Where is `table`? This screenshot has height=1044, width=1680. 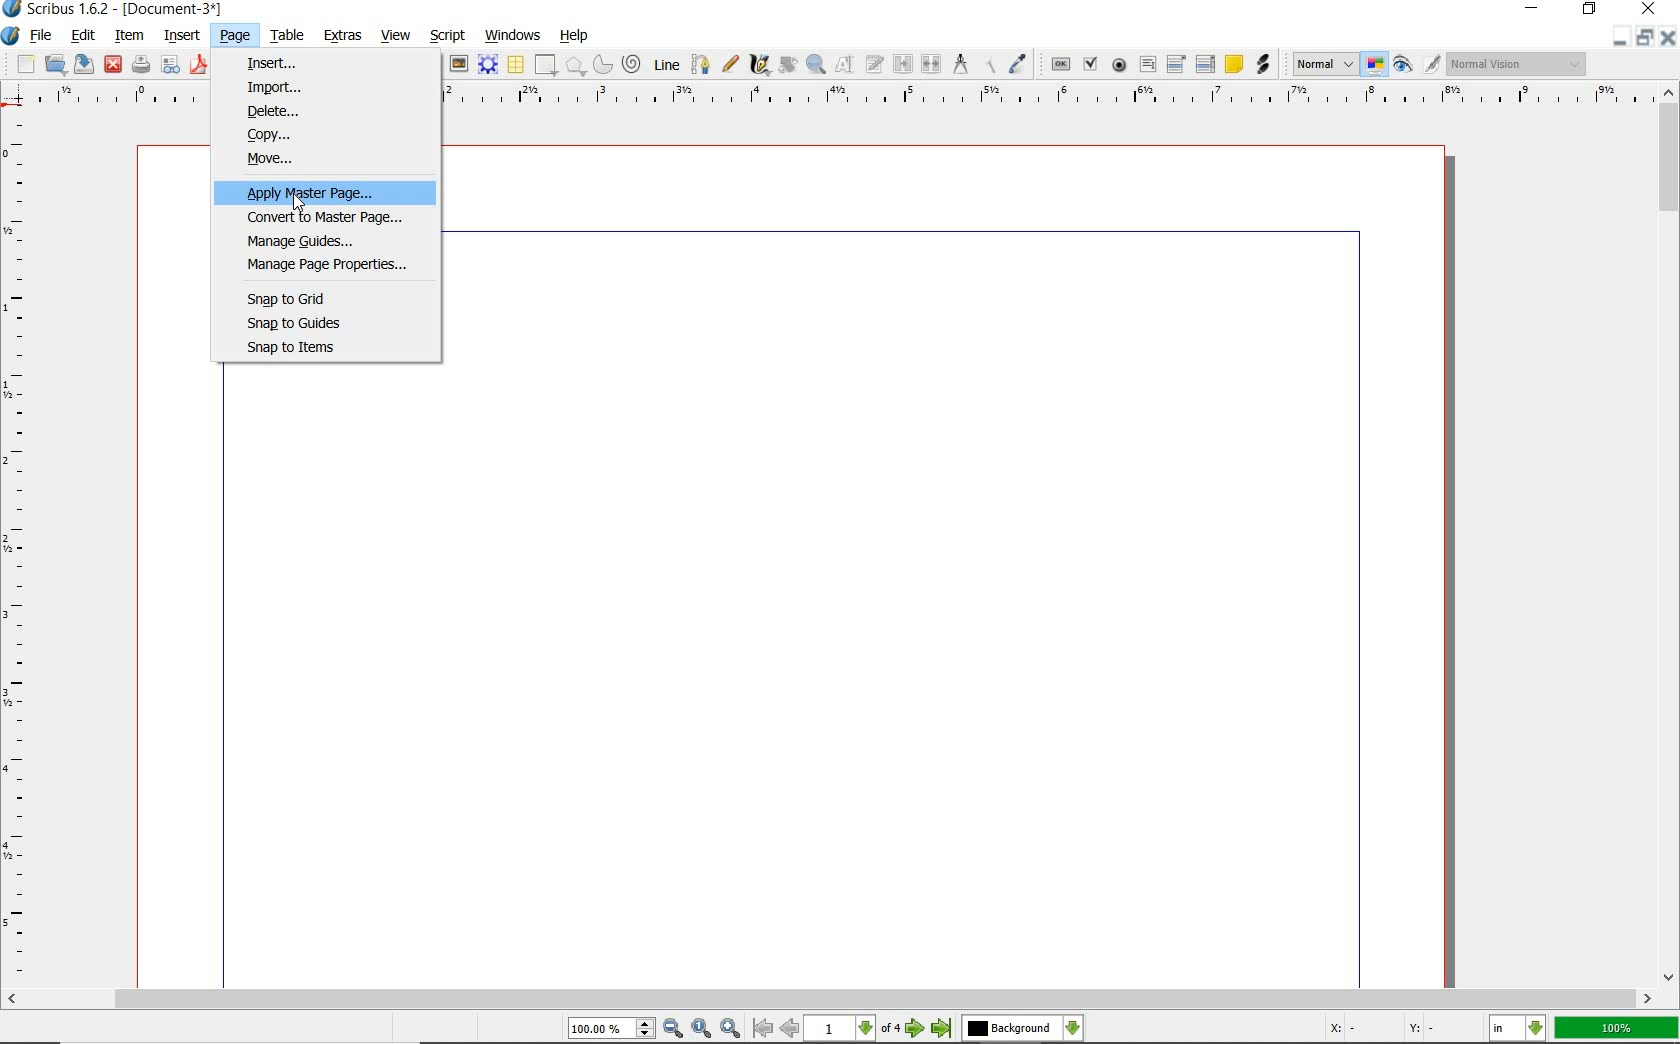 table is located at coordinates (286, 36).